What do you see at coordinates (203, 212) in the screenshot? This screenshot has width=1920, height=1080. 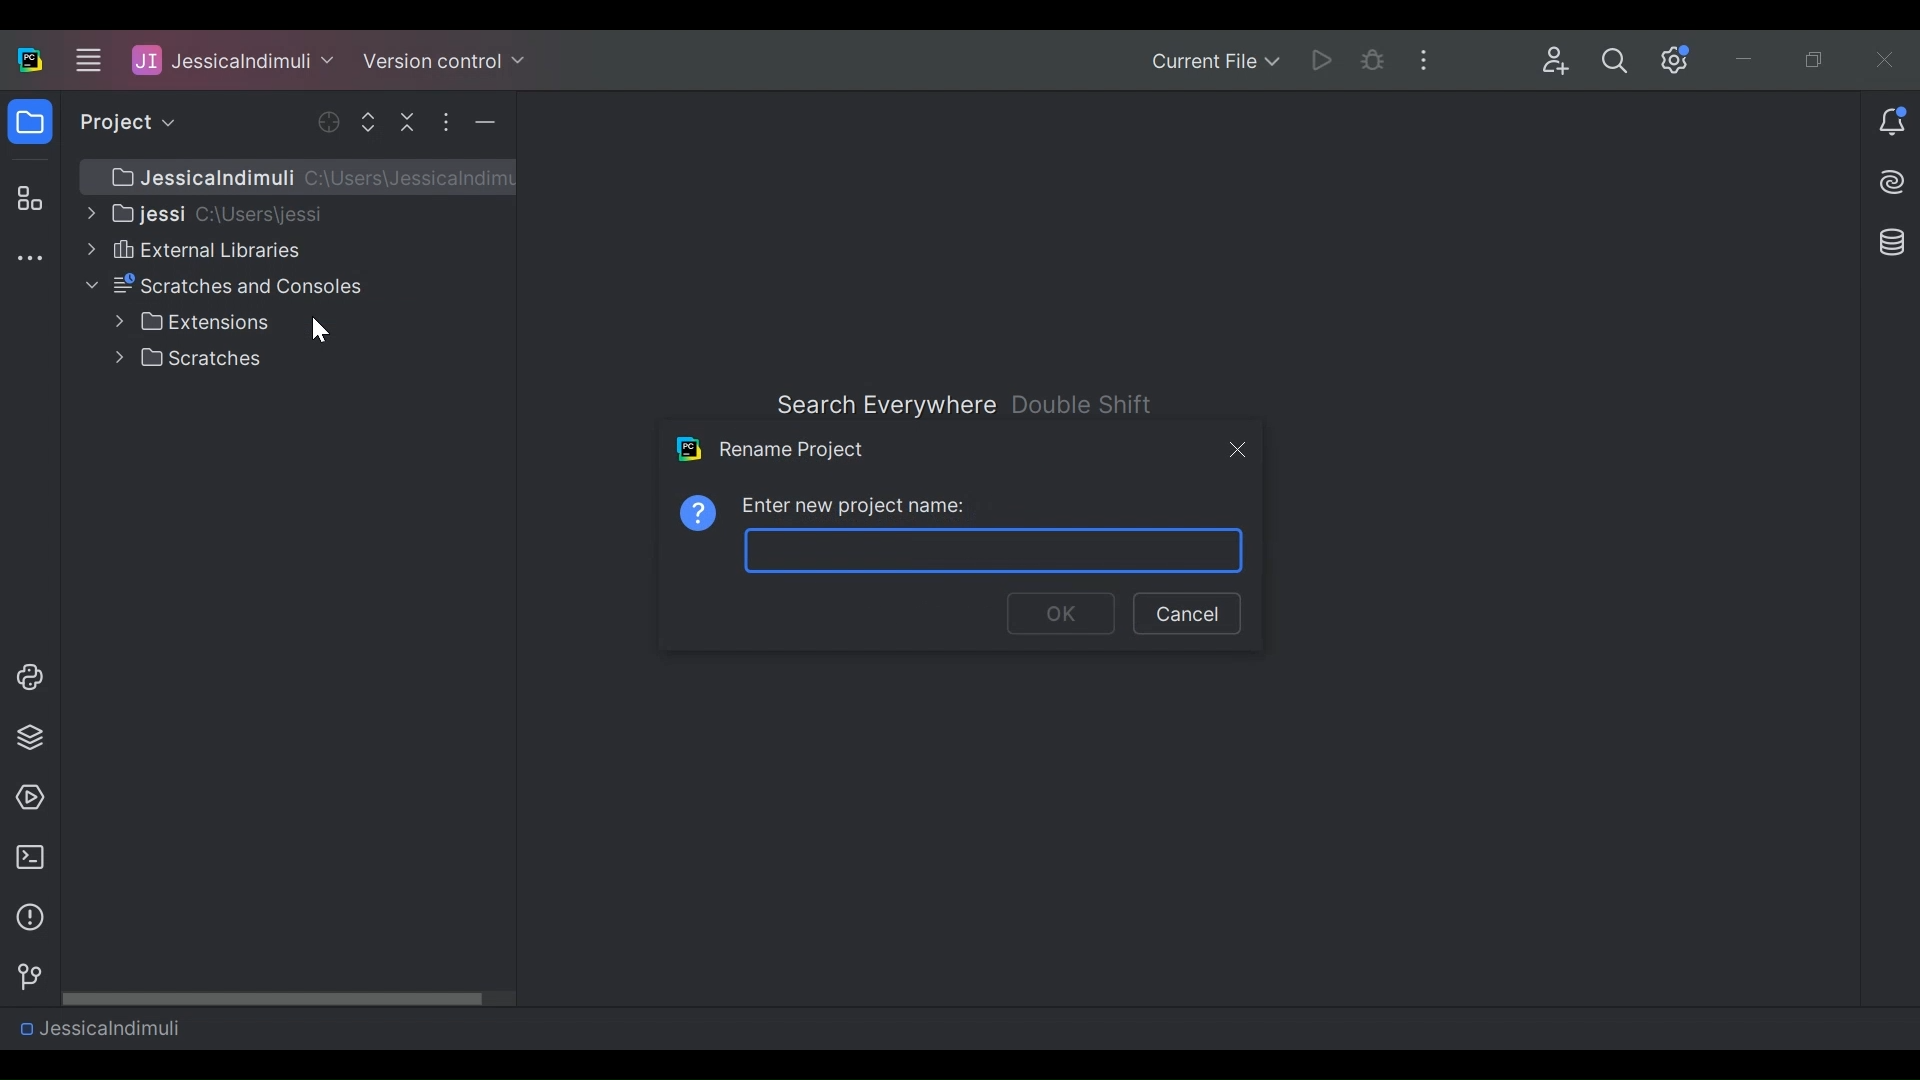 I see `Project Directory` at bounding box center [203, 212].